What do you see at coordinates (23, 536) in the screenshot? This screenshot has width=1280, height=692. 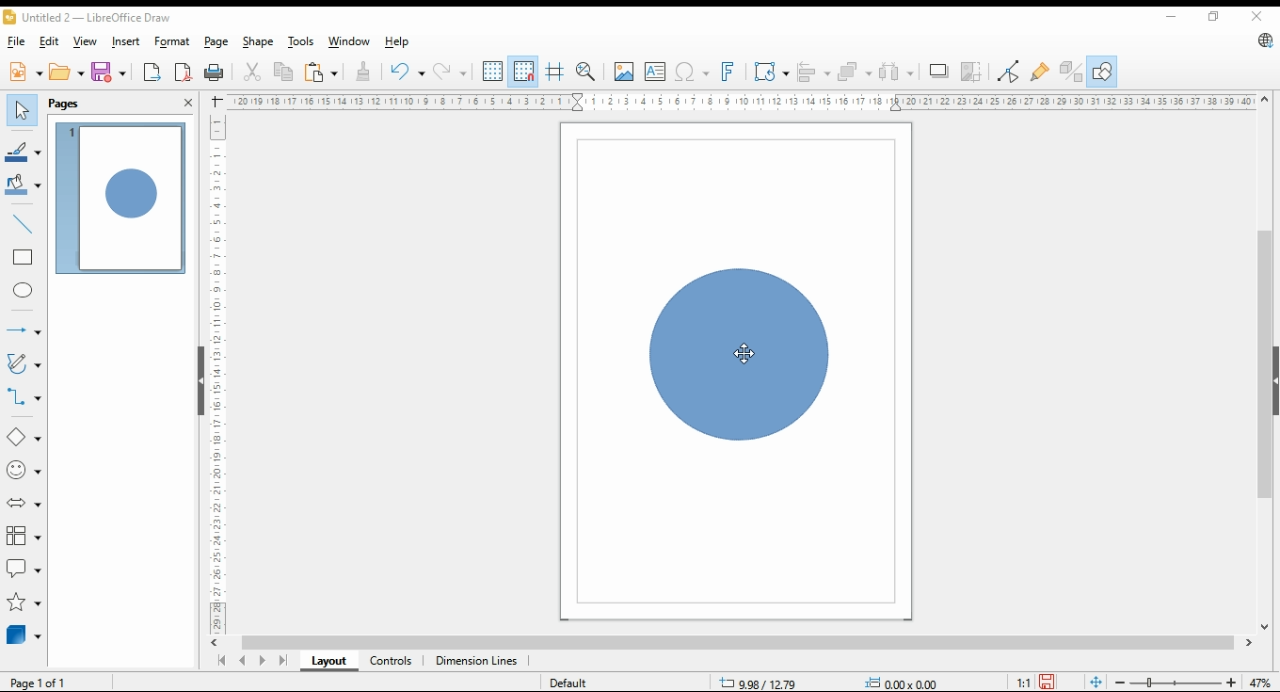 I see `flowchart` at bounding box center [23, 536].